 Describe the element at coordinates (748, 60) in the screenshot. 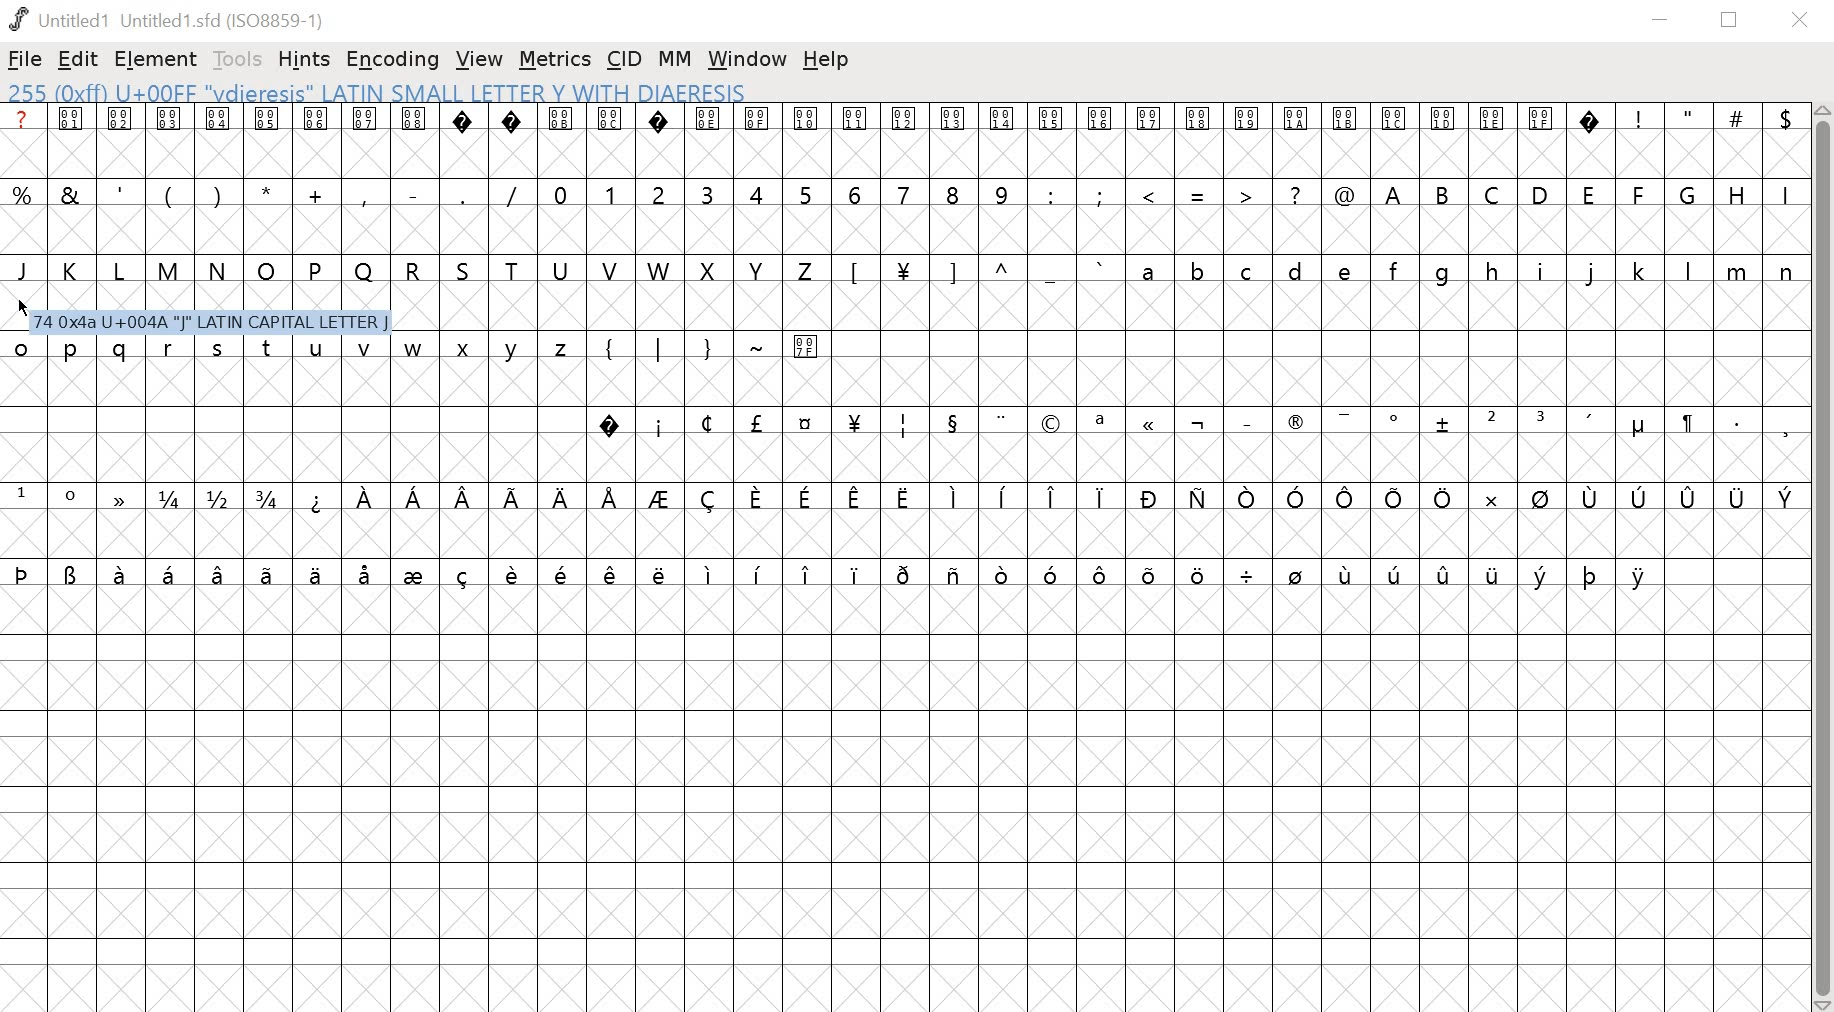

I see `window` at that location.